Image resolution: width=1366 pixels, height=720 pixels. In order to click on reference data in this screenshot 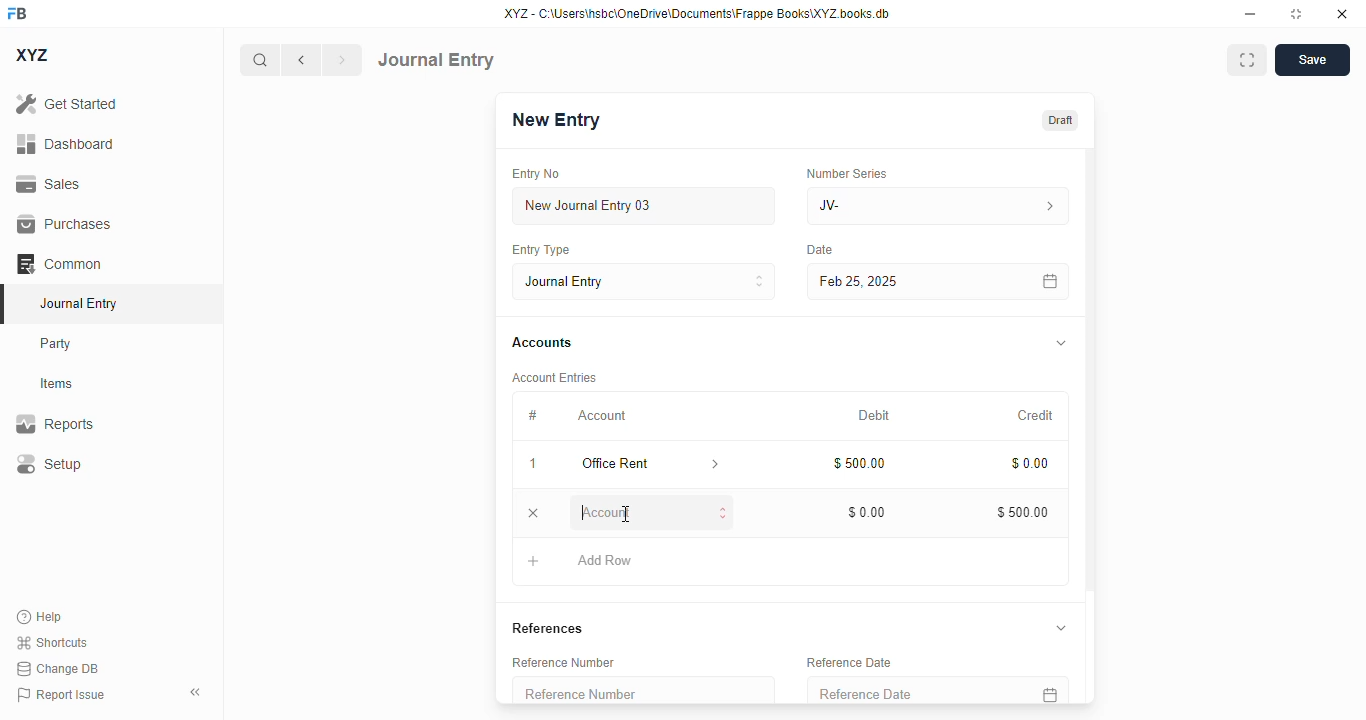, I will do `click(849, 663)`.